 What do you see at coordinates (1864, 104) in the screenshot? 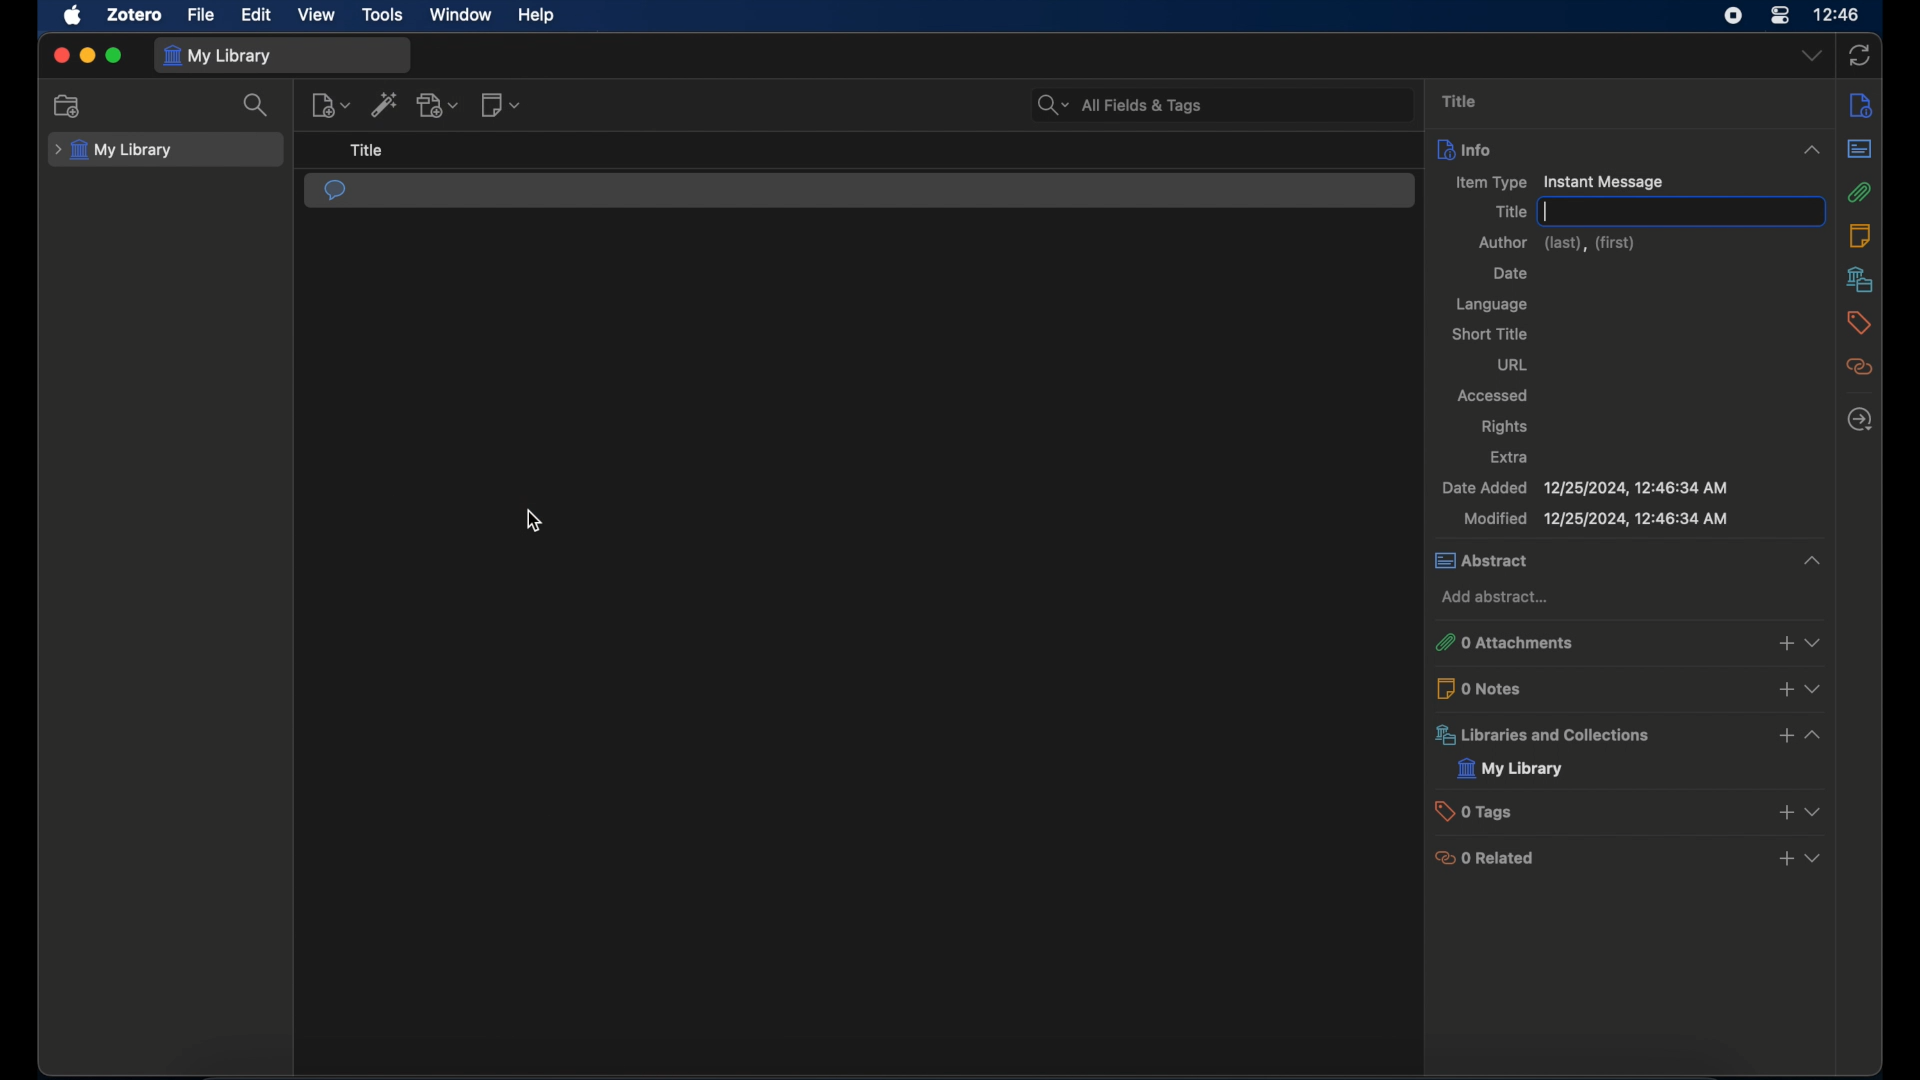
I see `notes` at bounding box center [1864, 104].